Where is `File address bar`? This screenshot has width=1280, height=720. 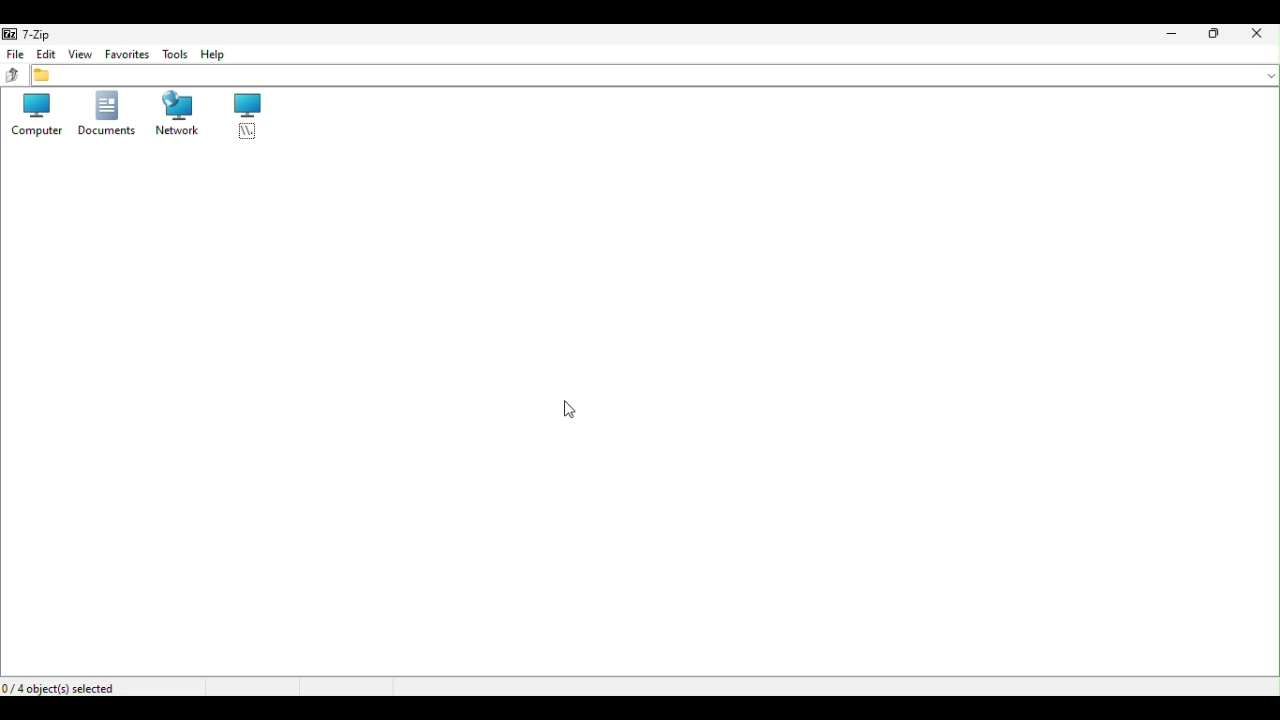 File address bar is located at coordinates (654, 75).